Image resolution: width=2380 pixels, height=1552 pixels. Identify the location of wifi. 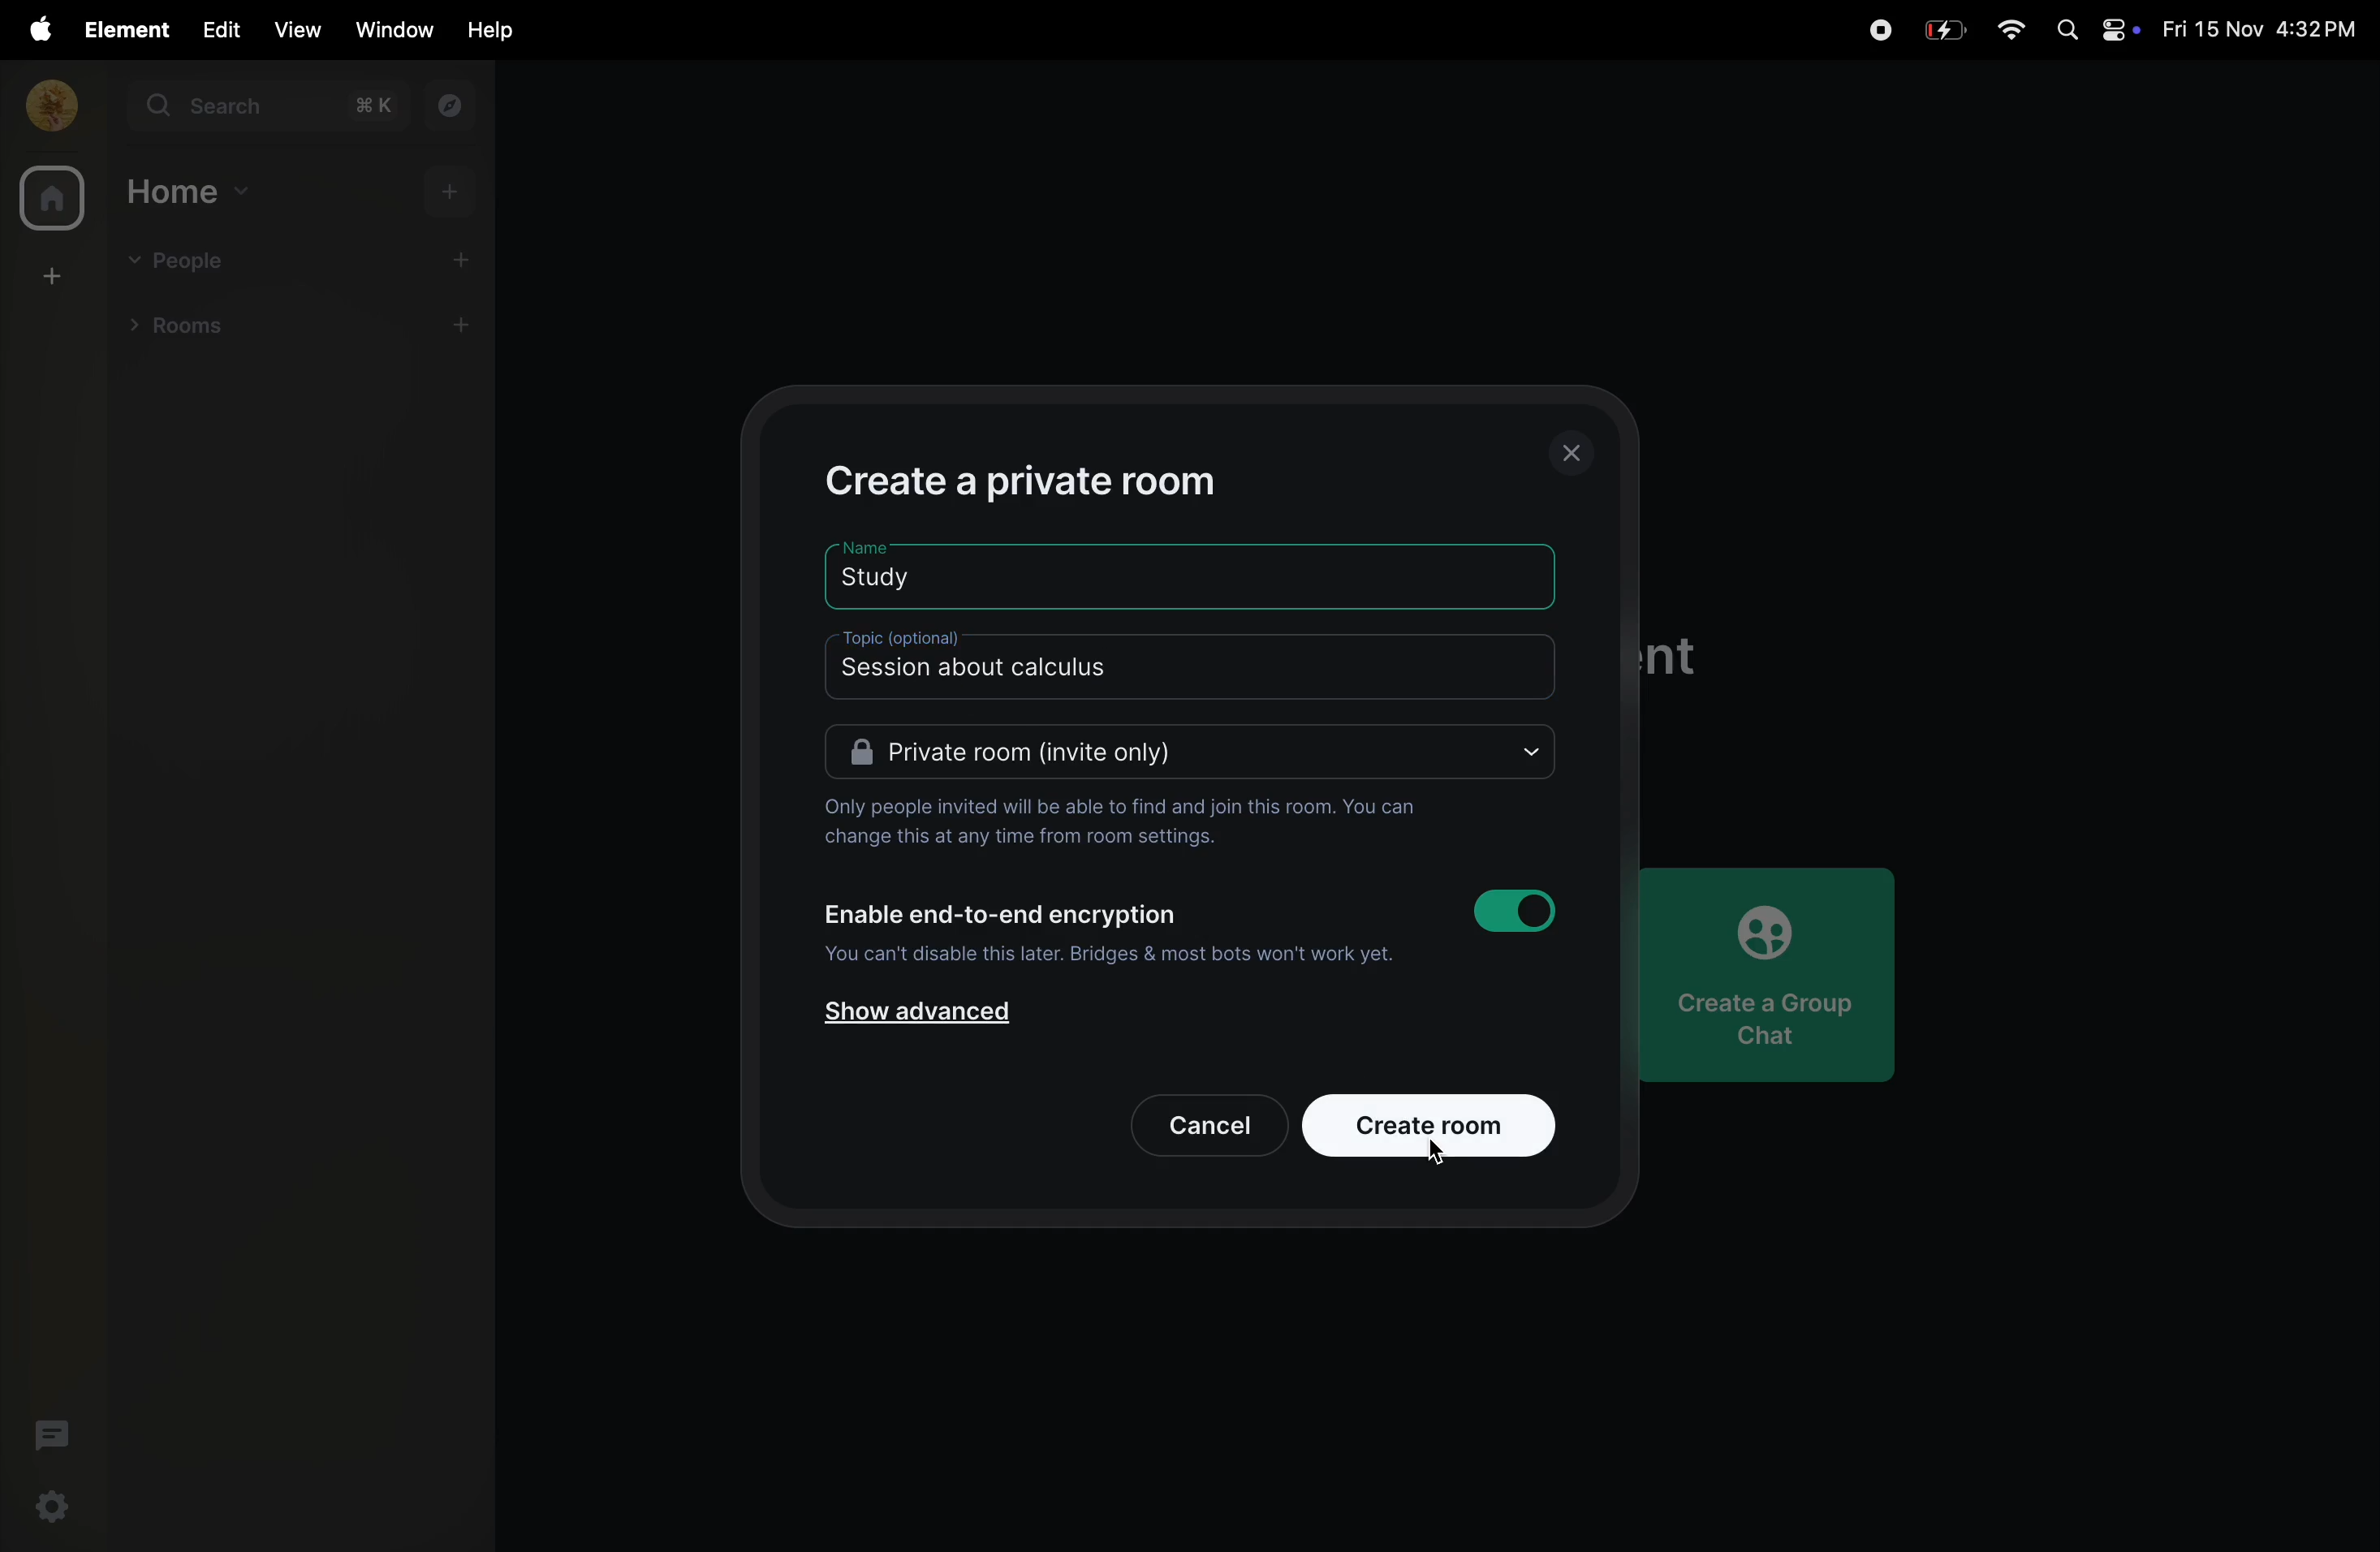
(2010, 31).